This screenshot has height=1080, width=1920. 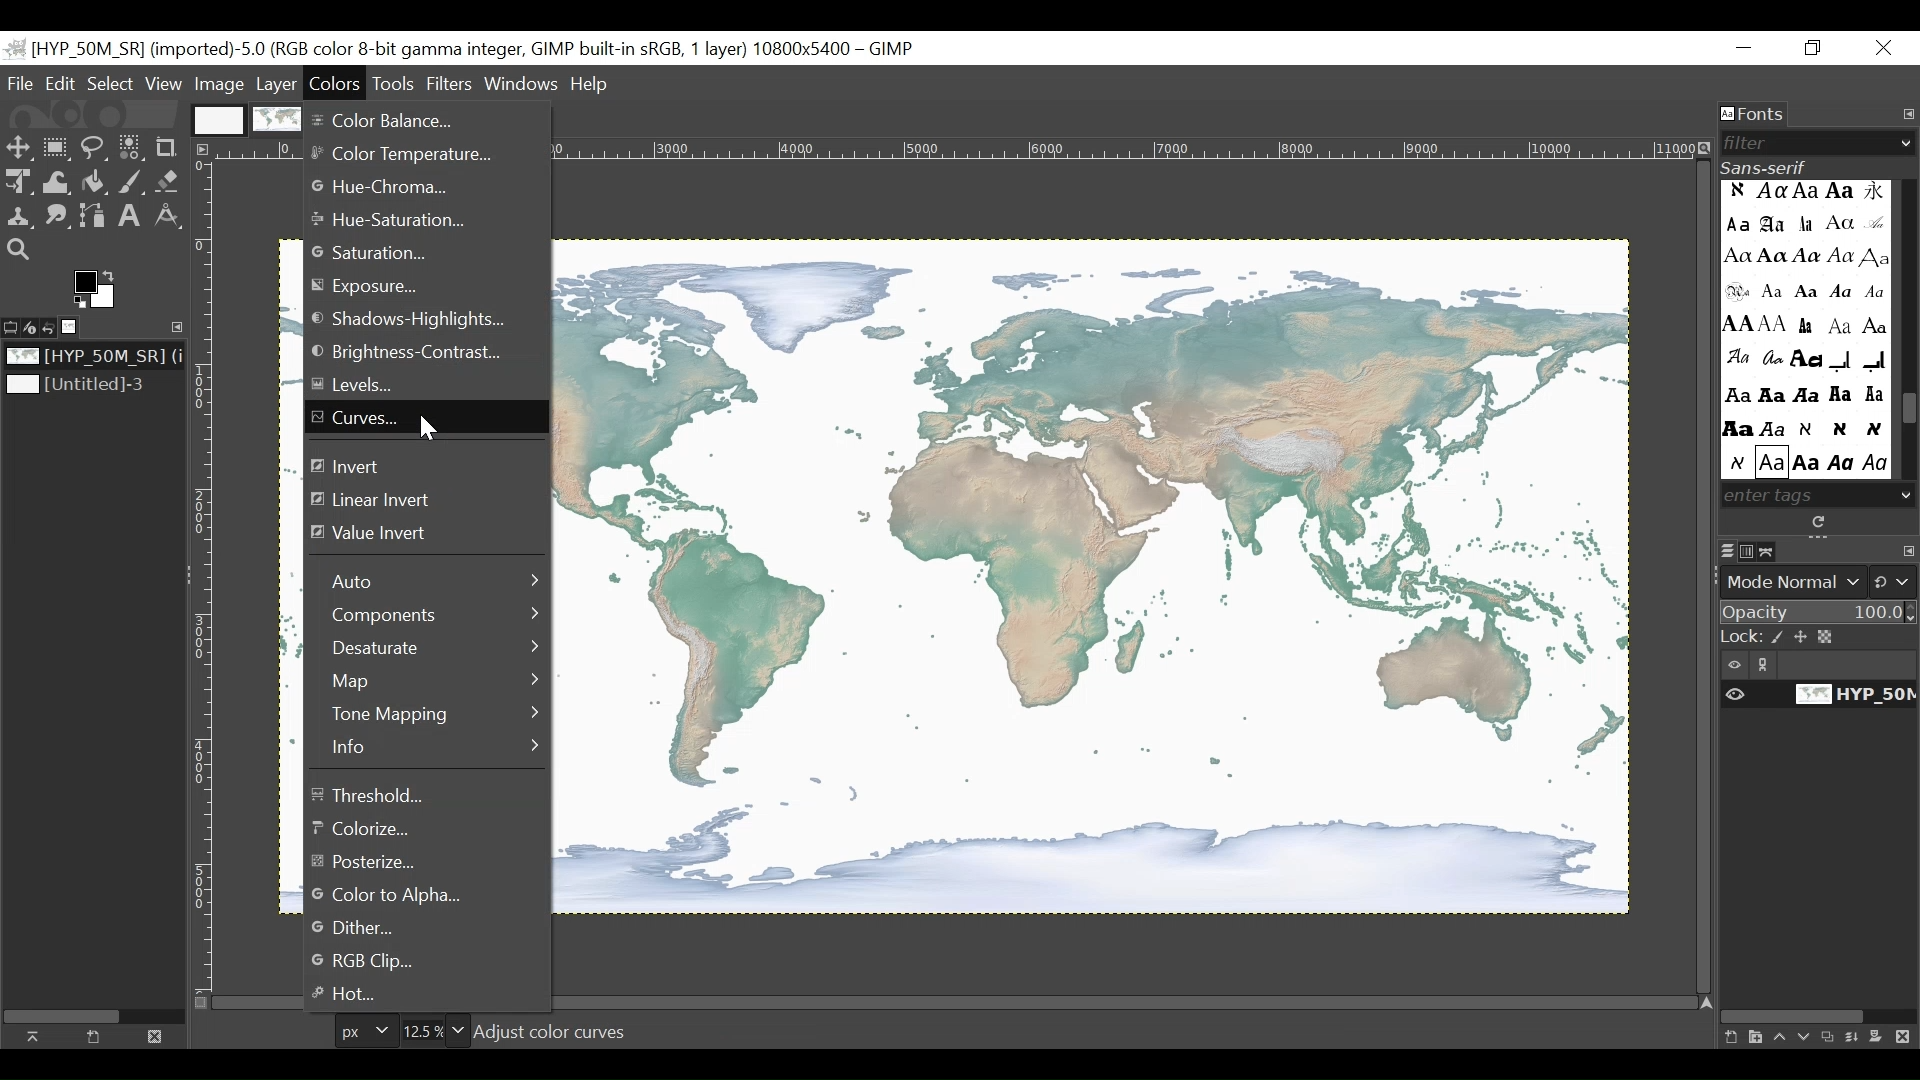 I want to click on , so click(x=277, y=85).